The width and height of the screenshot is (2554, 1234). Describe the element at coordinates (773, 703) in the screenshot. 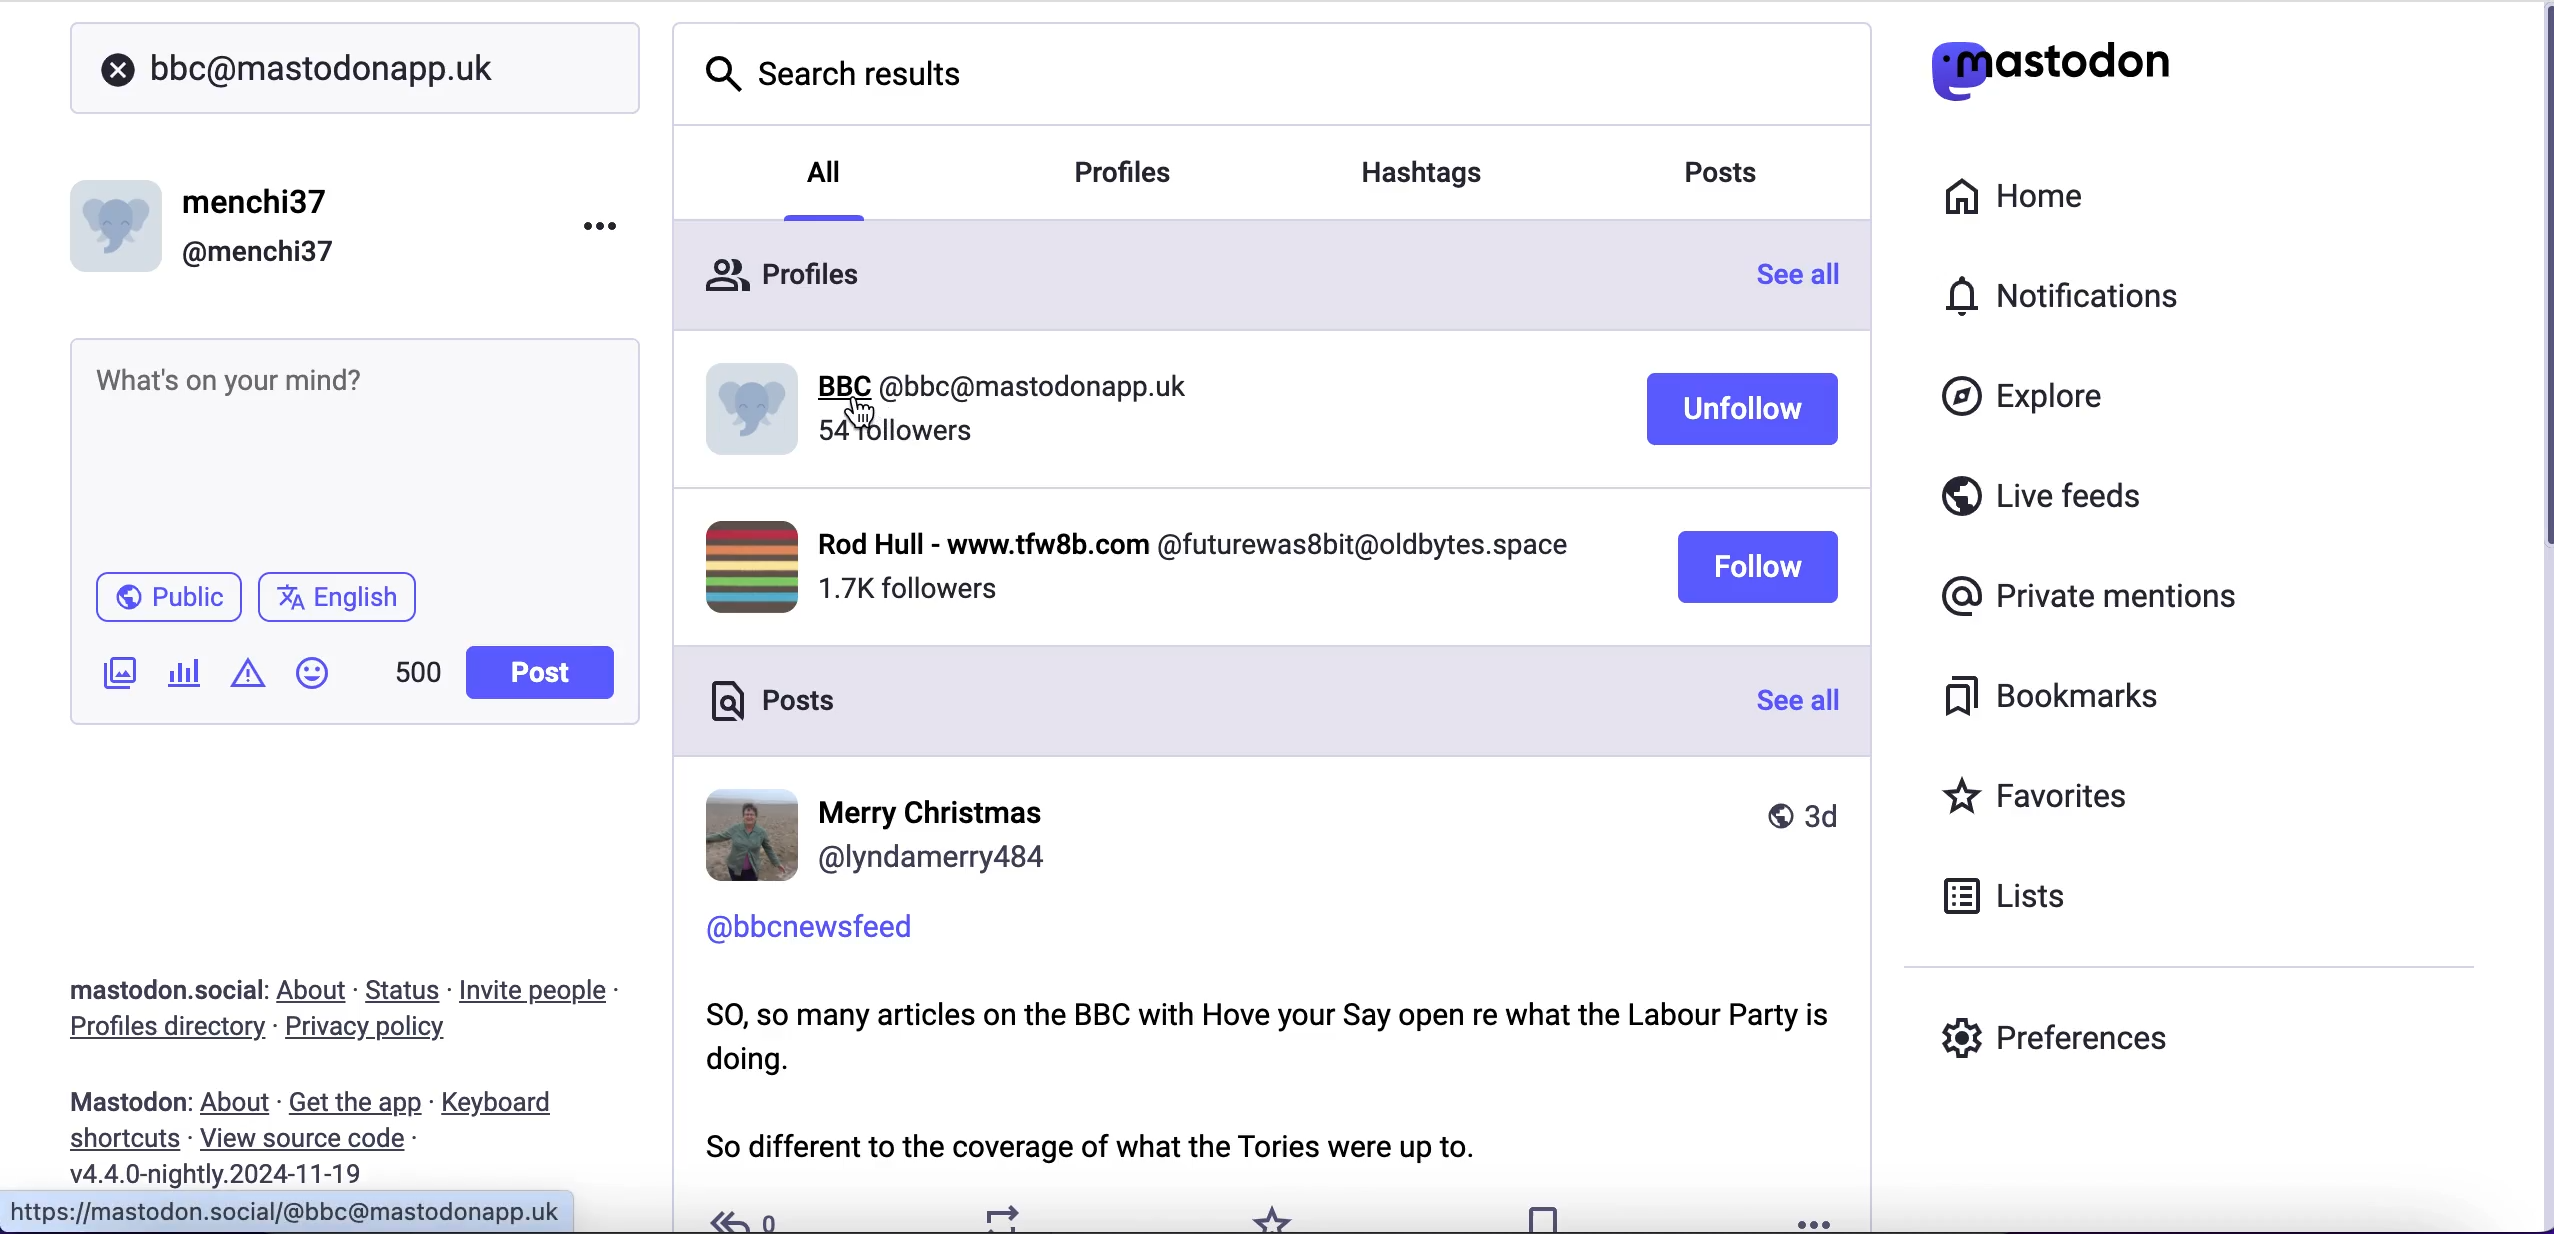

I see `posts` at that location.